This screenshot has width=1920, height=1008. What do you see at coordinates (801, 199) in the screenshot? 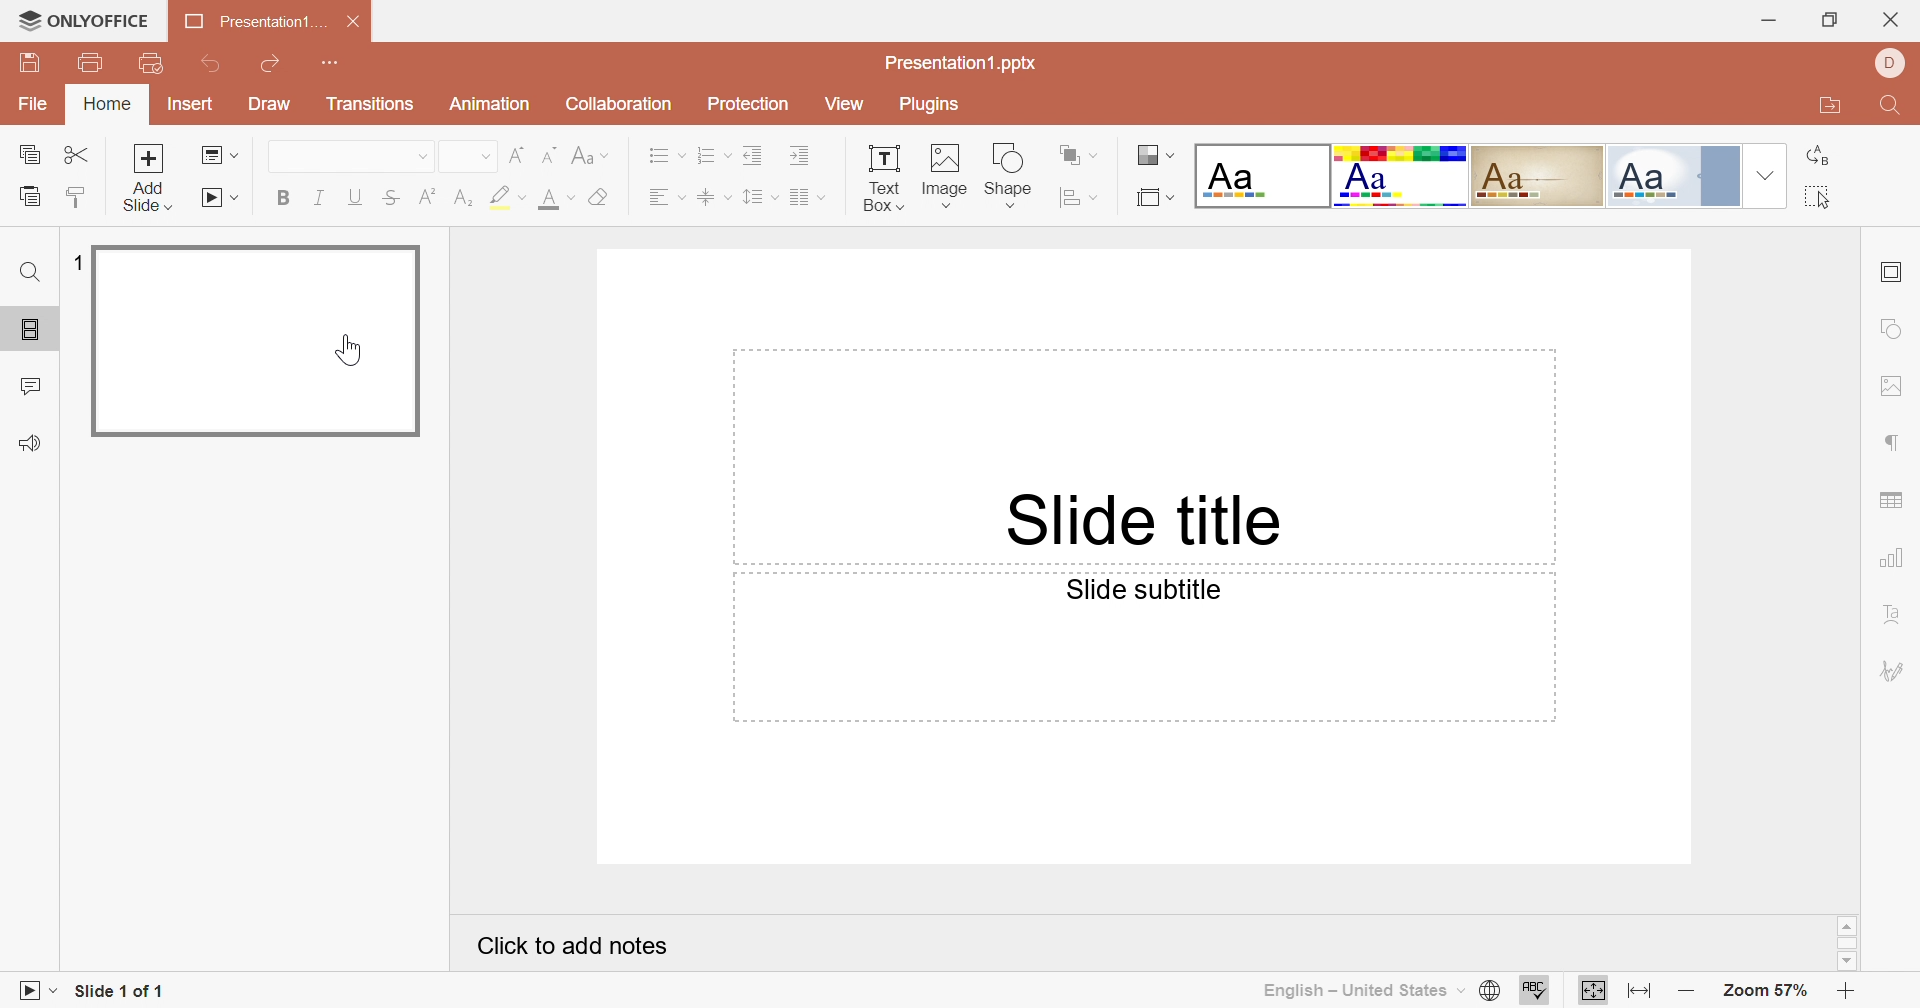
I see `Insert Columns` at bounding box center [801, 199].